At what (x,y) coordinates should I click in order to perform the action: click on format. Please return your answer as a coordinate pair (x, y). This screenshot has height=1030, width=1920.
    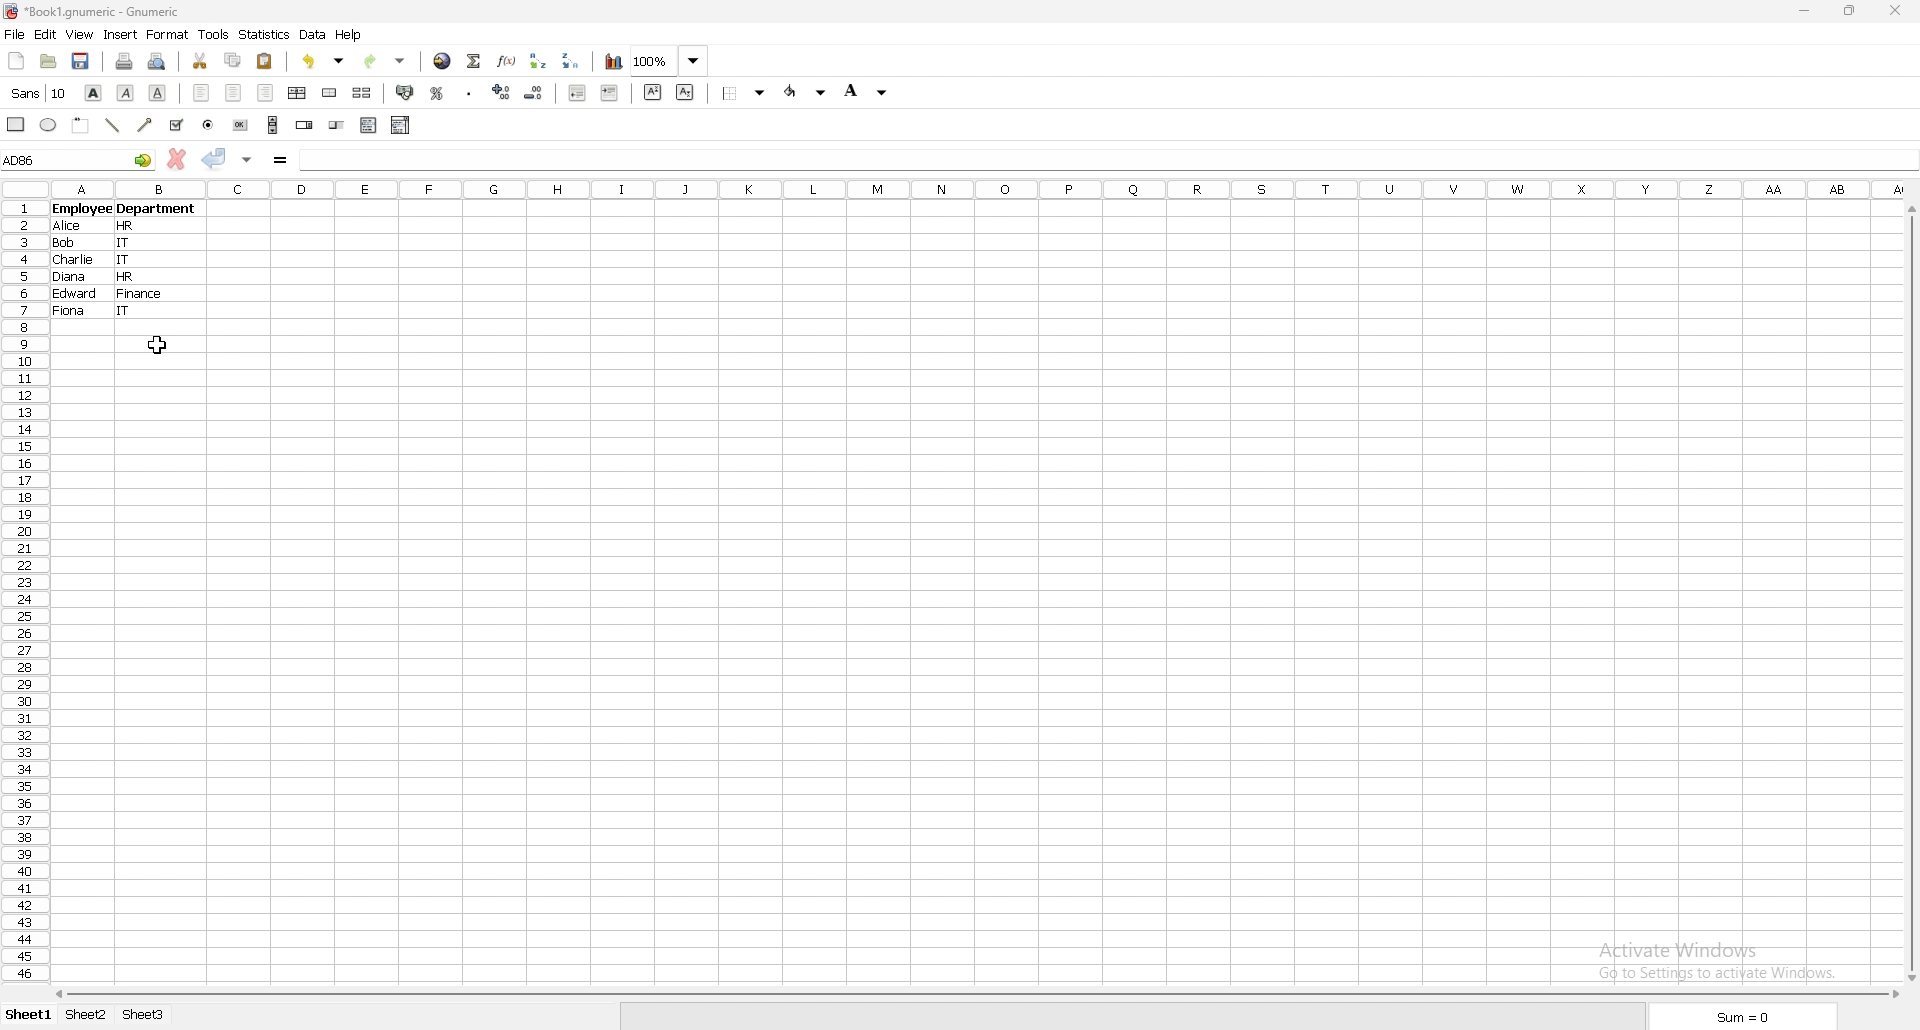
    Looking at the image, I should click on (168, 35).